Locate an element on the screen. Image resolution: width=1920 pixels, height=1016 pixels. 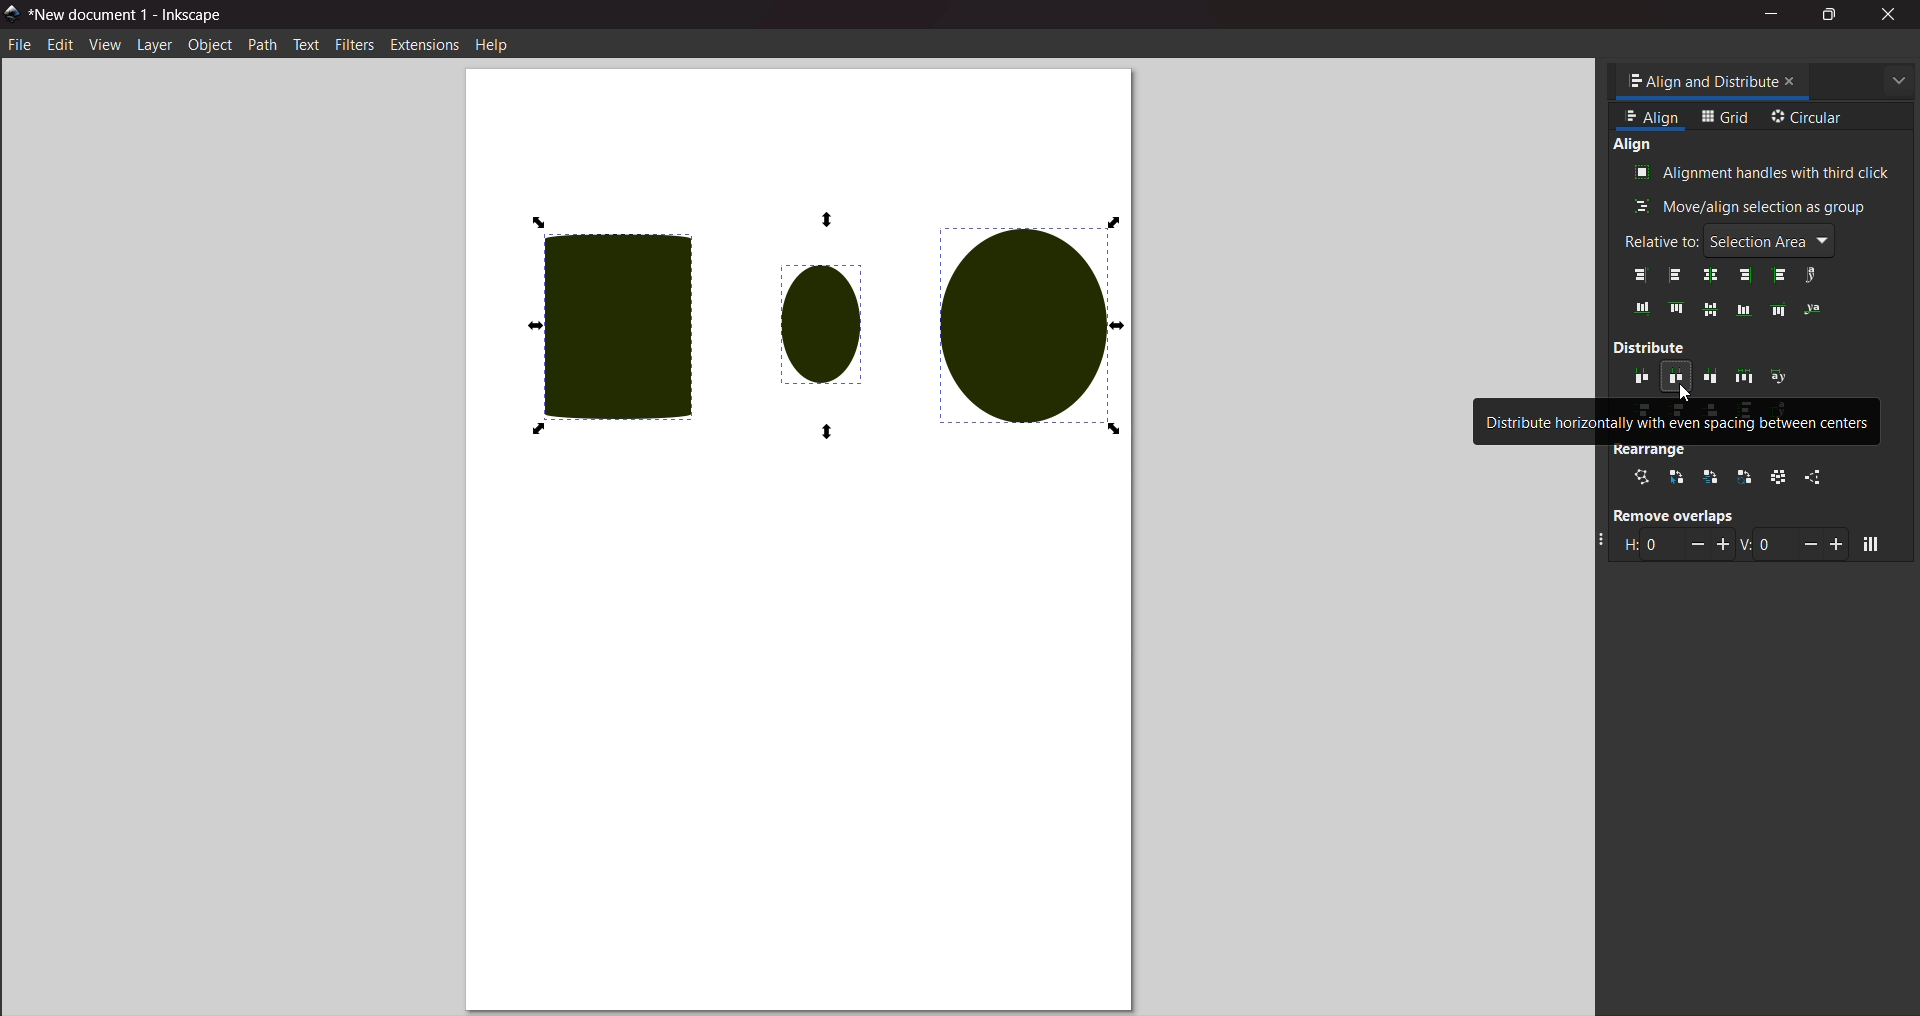
randomize is located at coordinates (1779, 478).